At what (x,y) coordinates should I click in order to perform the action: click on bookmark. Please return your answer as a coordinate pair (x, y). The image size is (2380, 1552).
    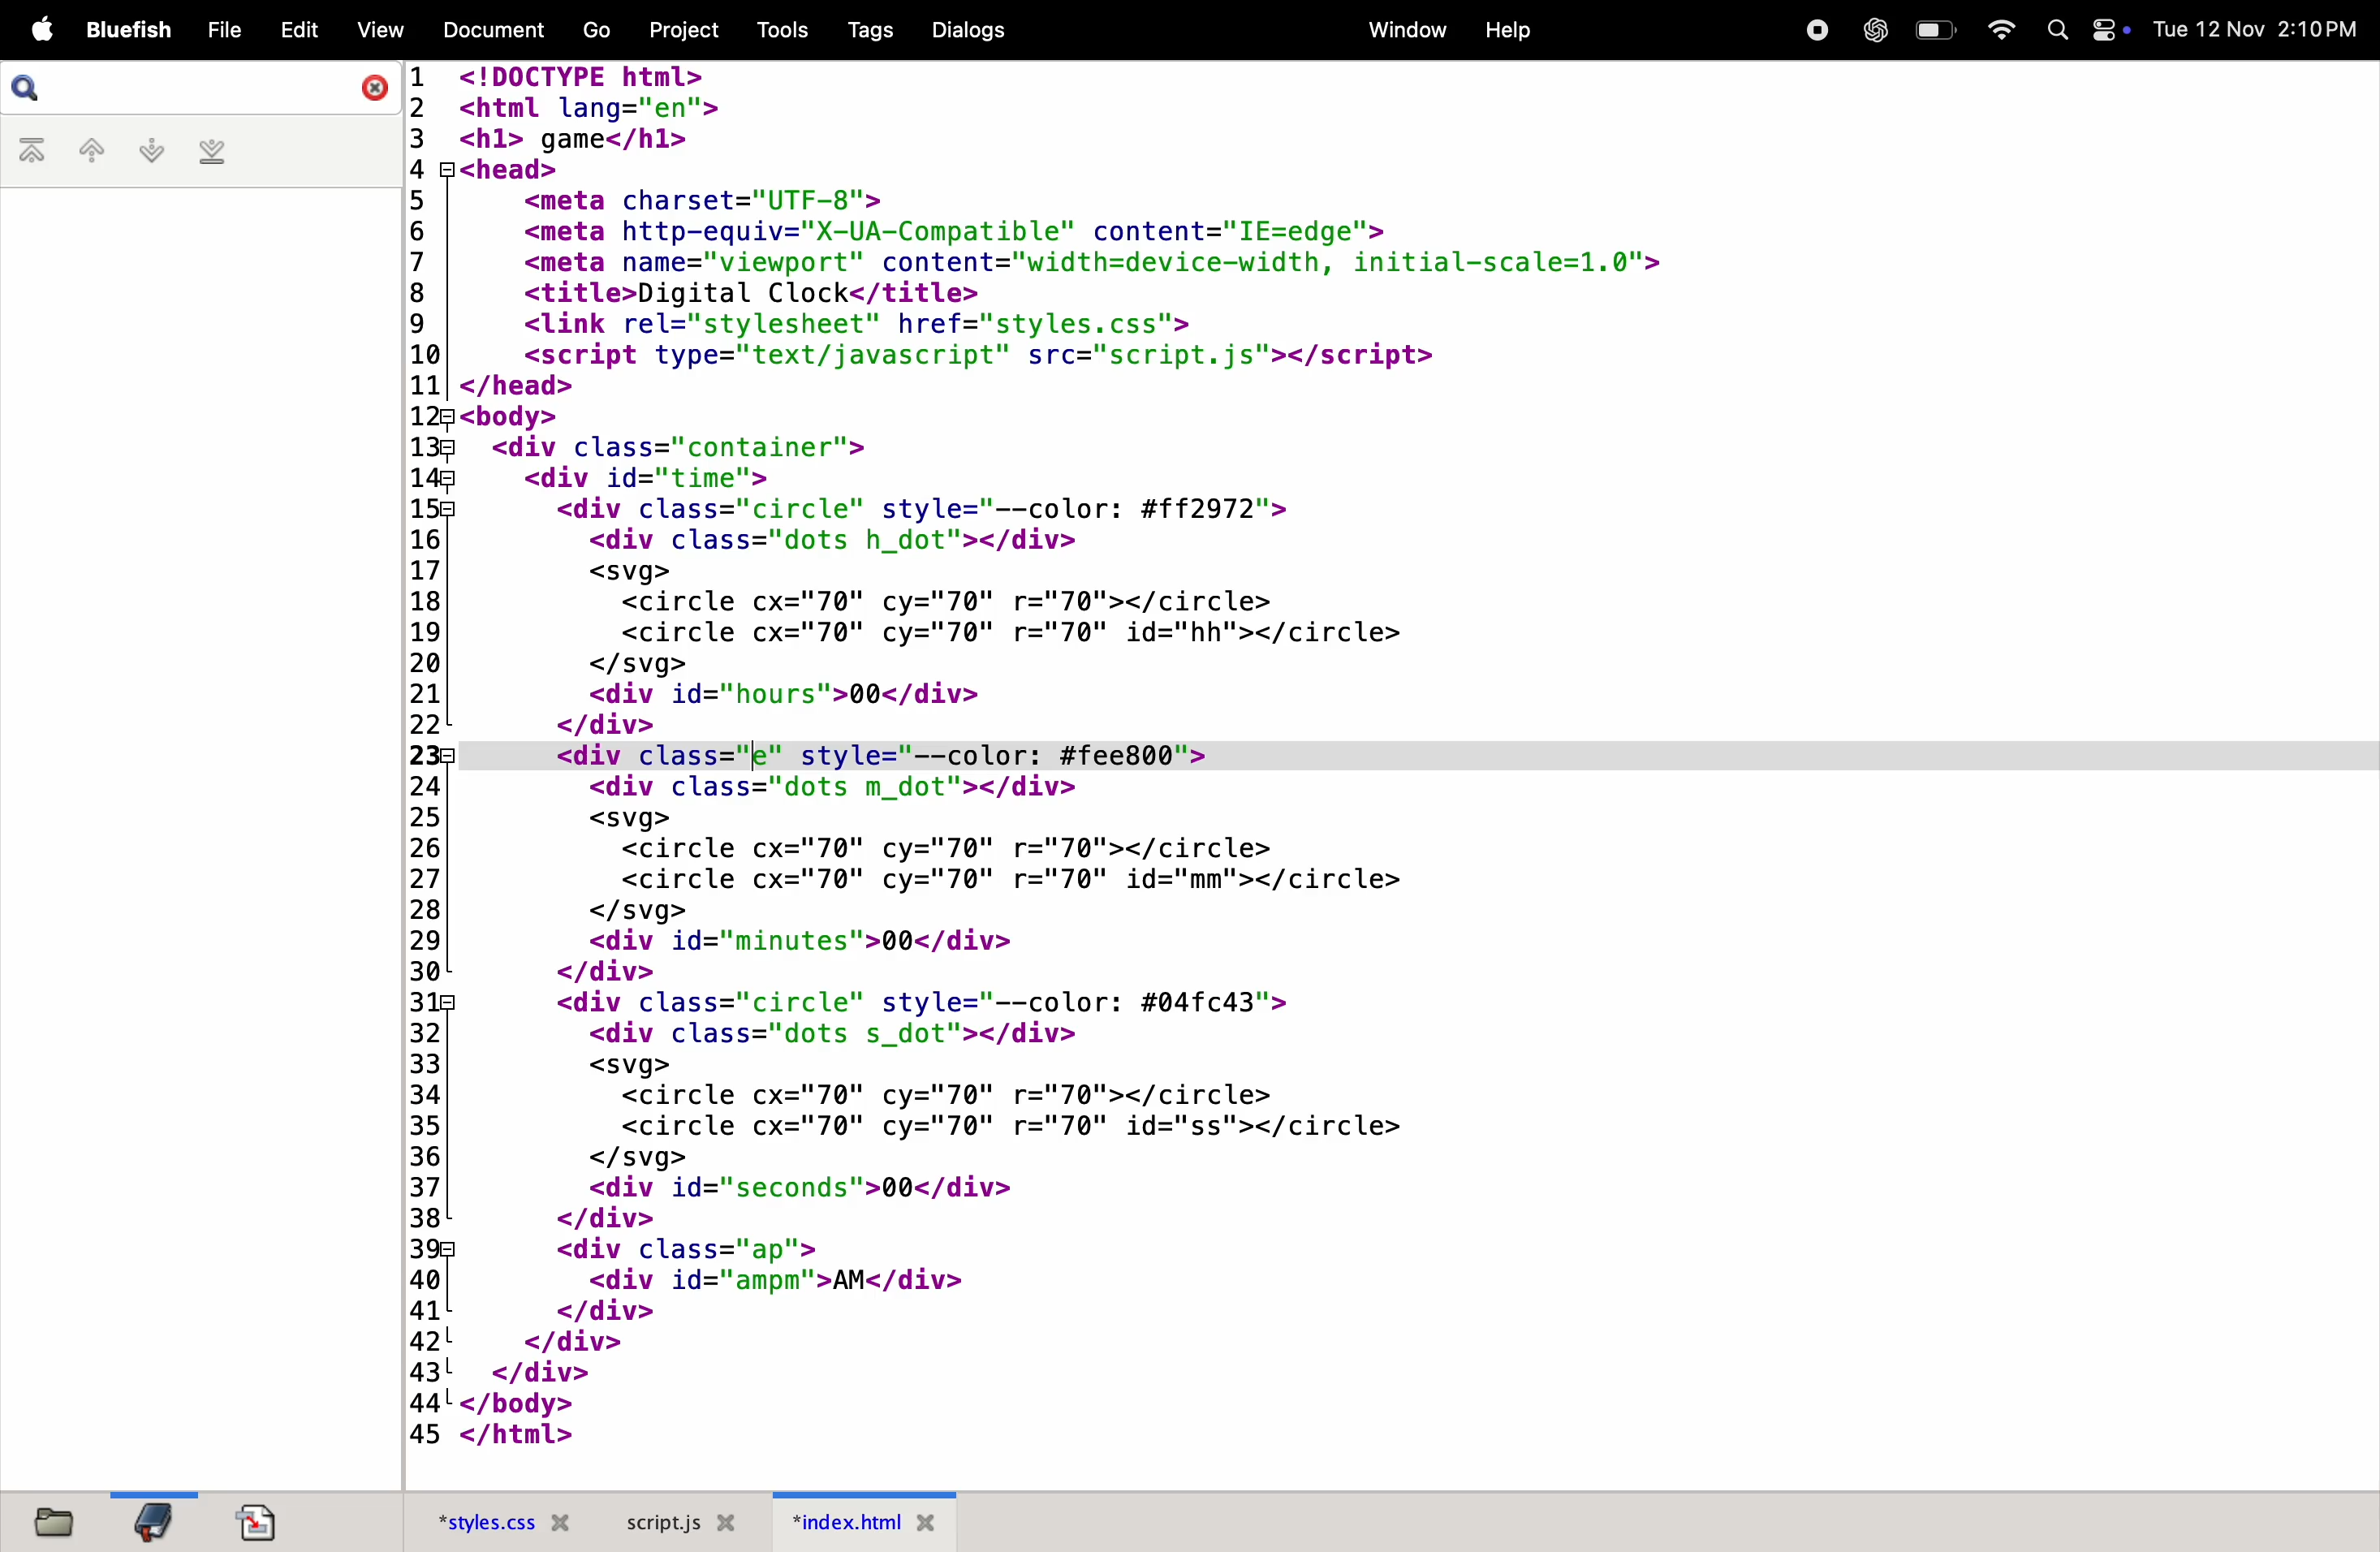
    Looking at the image, I should click on (149, 1520).